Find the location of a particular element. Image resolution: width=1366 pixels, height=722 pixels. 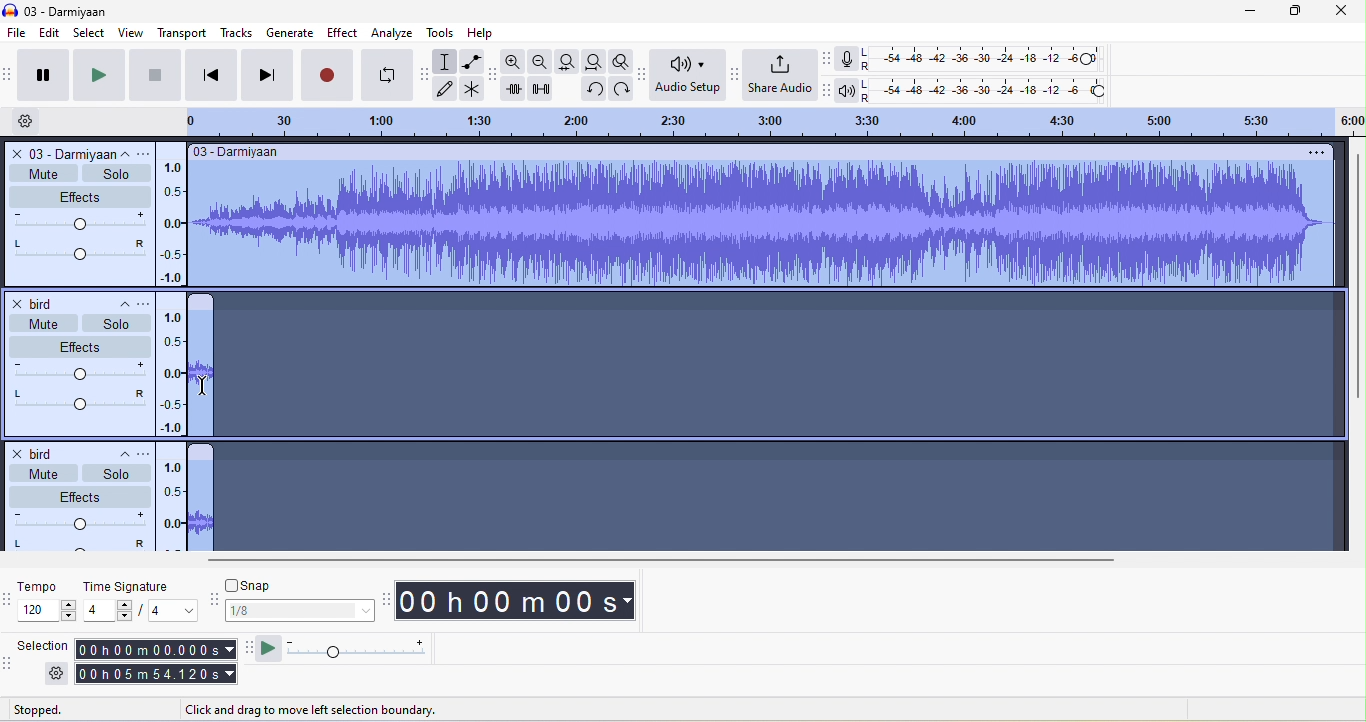

settings is located at coordinates (50, 675).